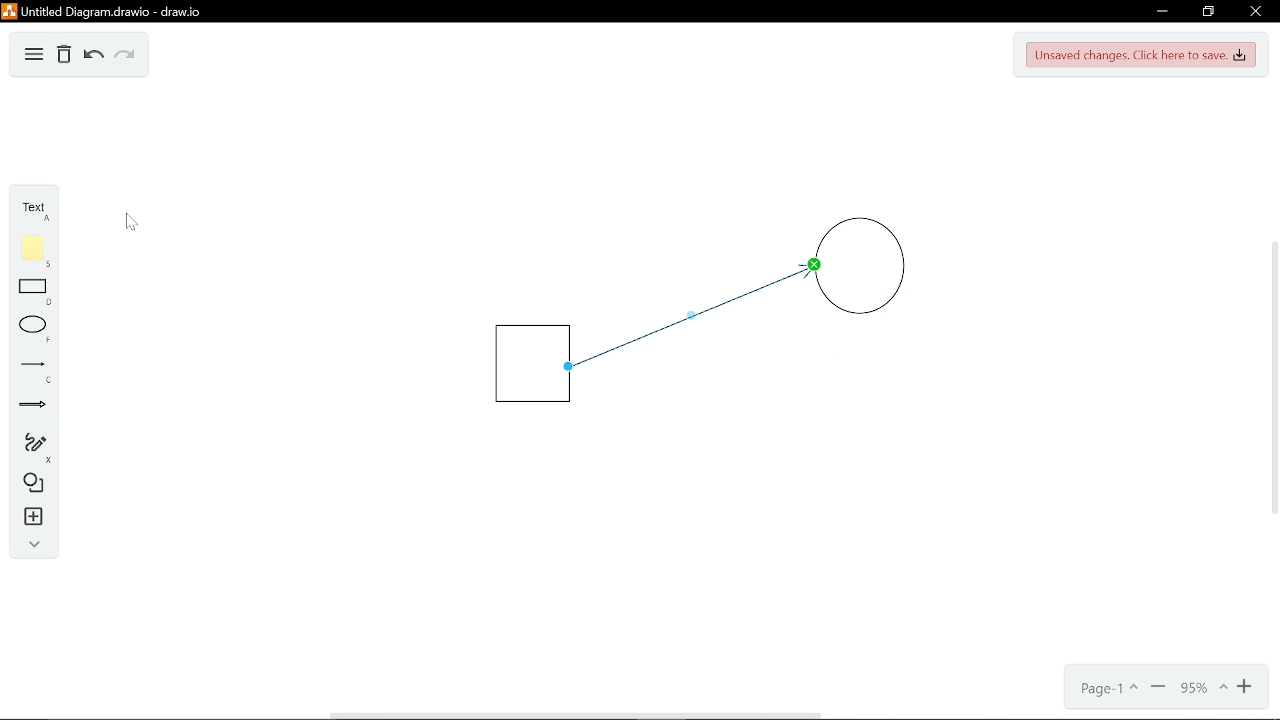 The height and width of the screenshot is (720, 1280). I want to click on Zoom out, so click(1157, 689).